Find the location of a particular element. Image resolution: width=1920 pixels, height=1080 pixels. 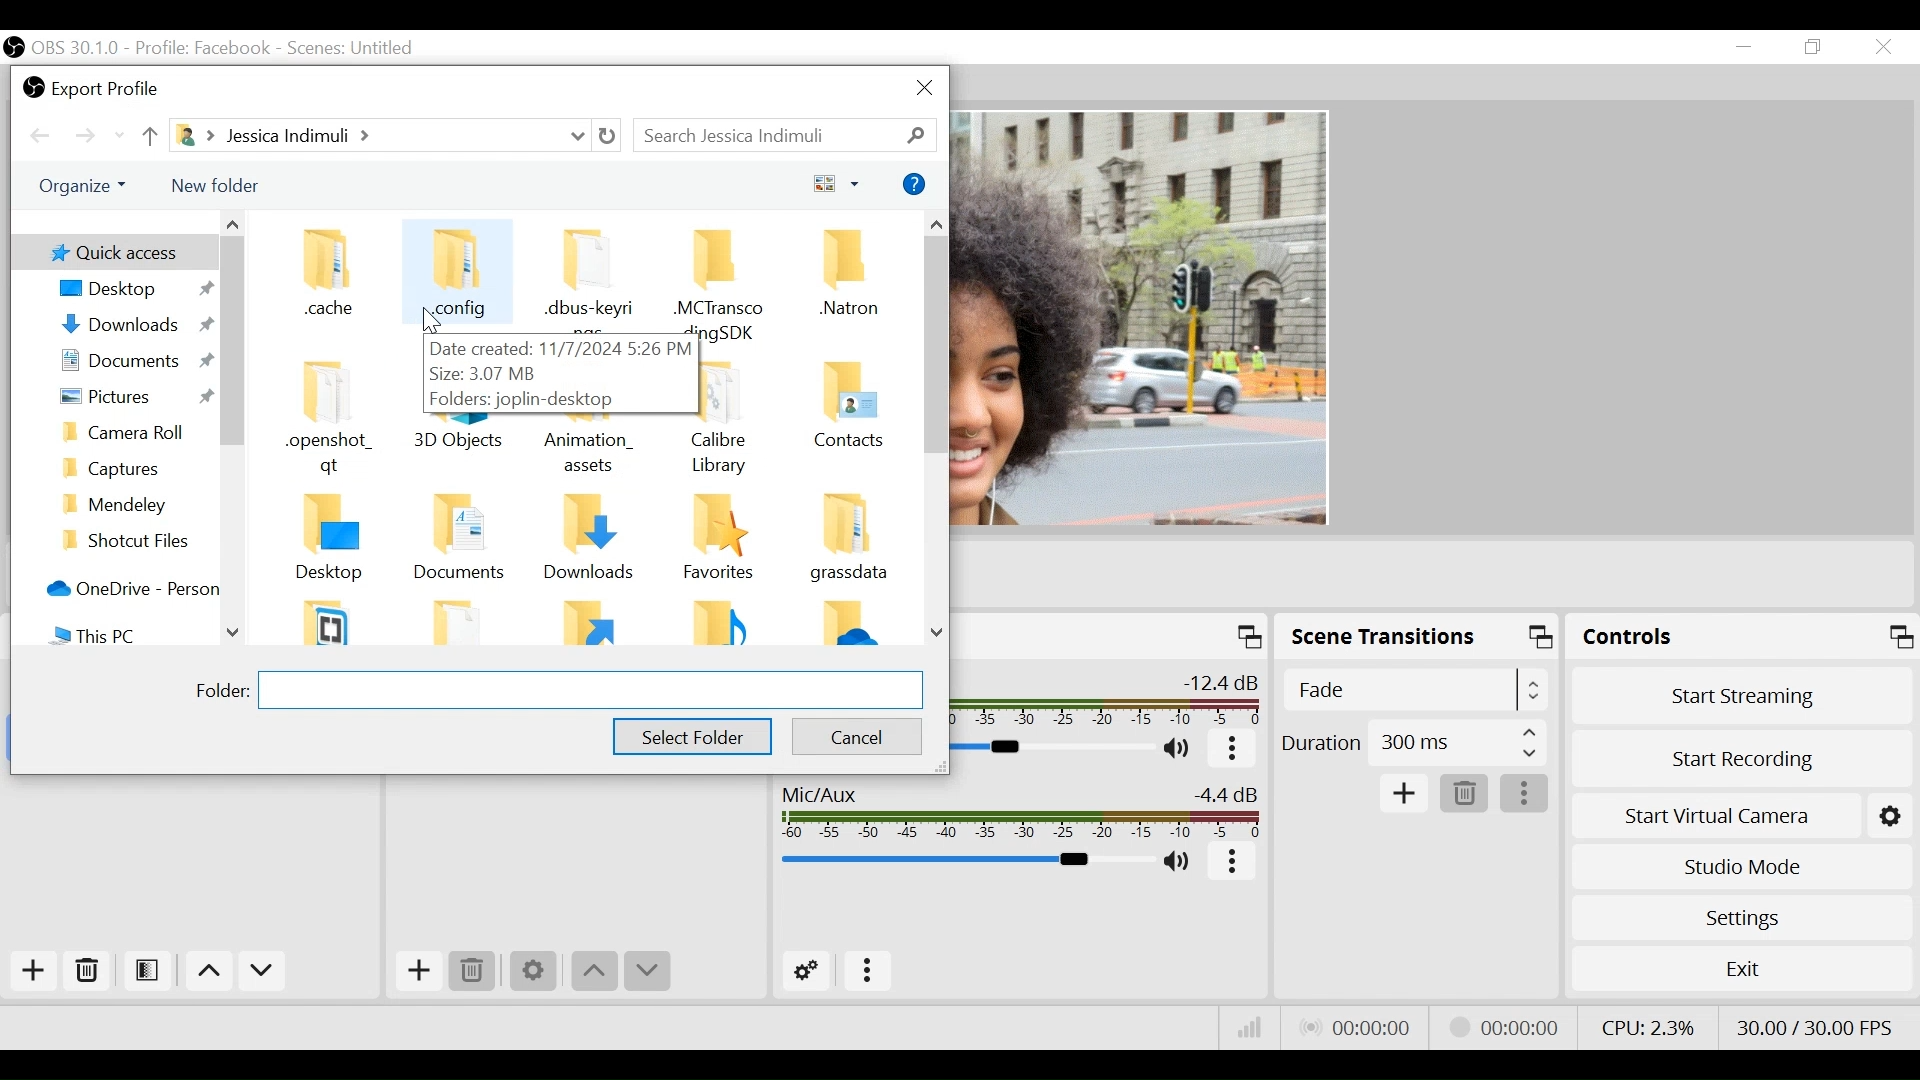

Date Modified, Size and Folder: File tooltip is located at coordinates (561, 376).